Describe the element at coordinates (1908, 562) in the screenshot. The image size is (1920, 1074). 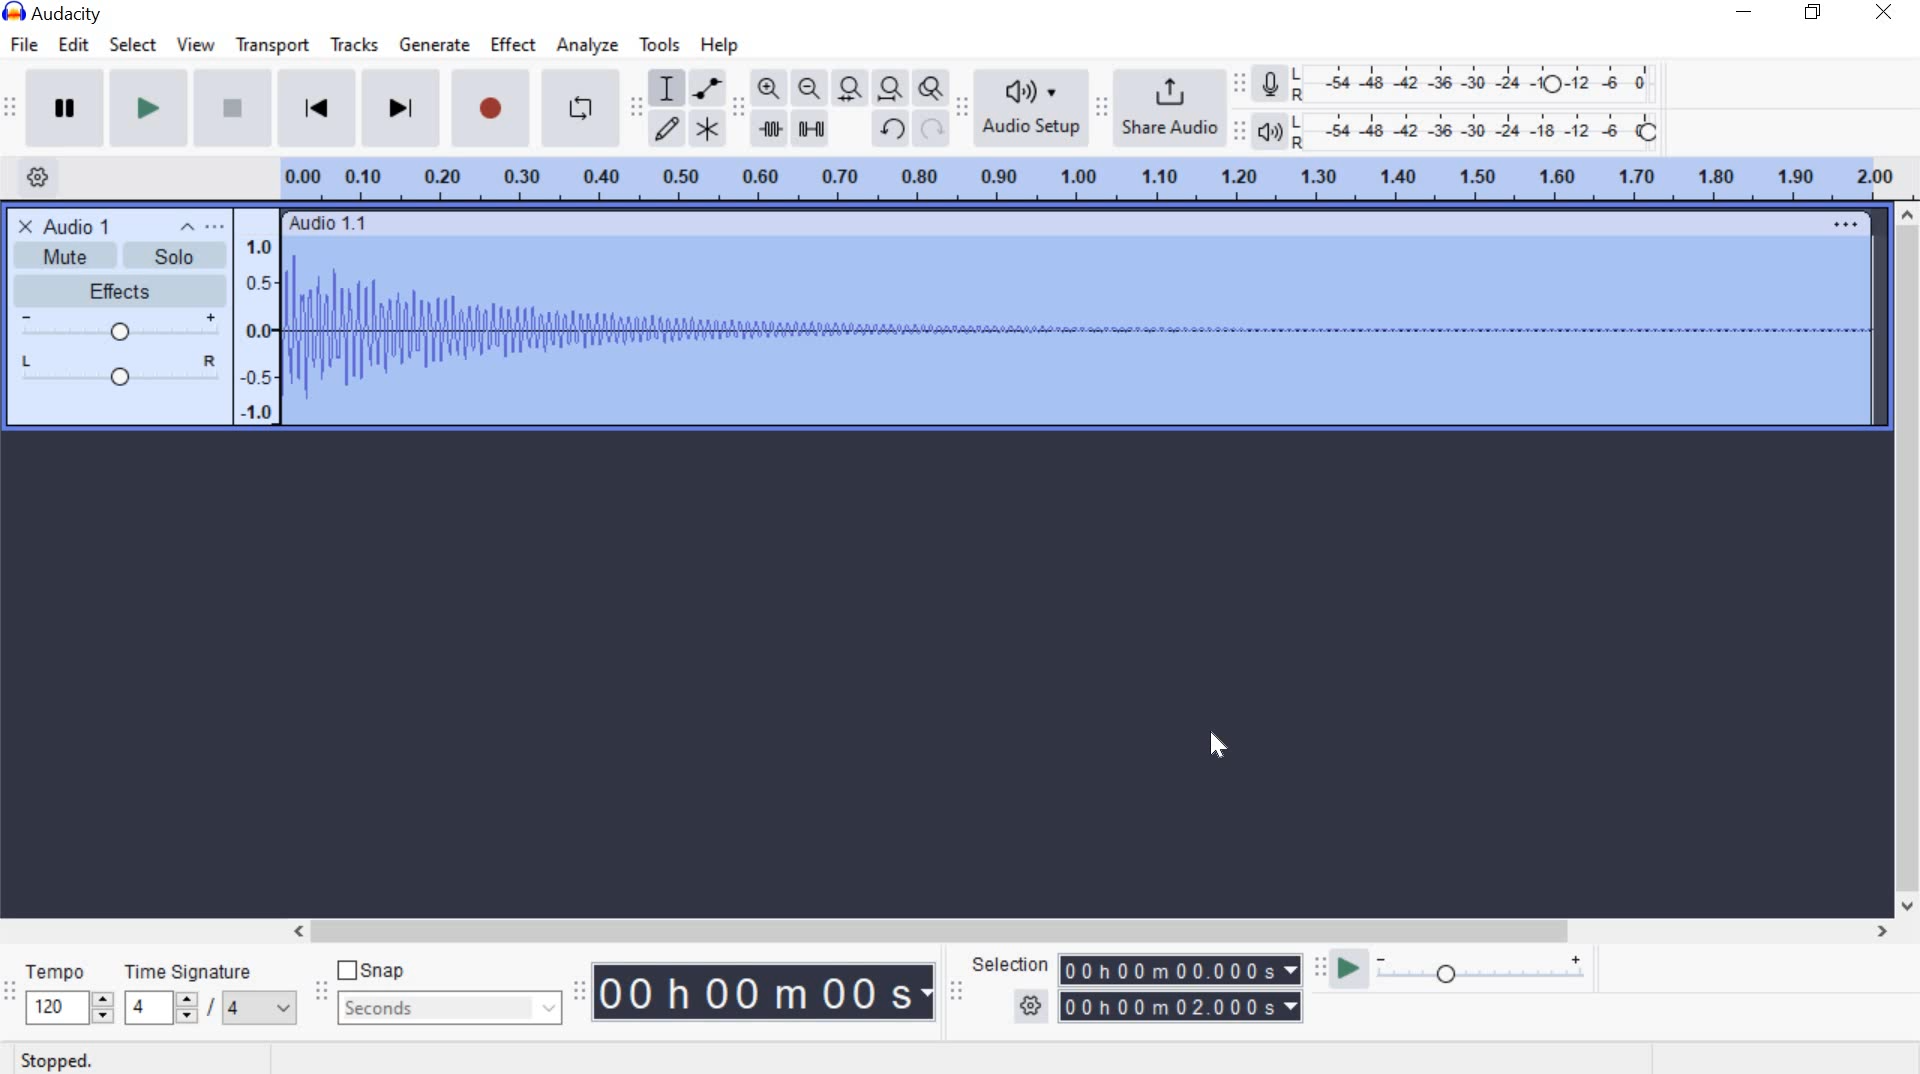
I see `scrollbar` at that location.